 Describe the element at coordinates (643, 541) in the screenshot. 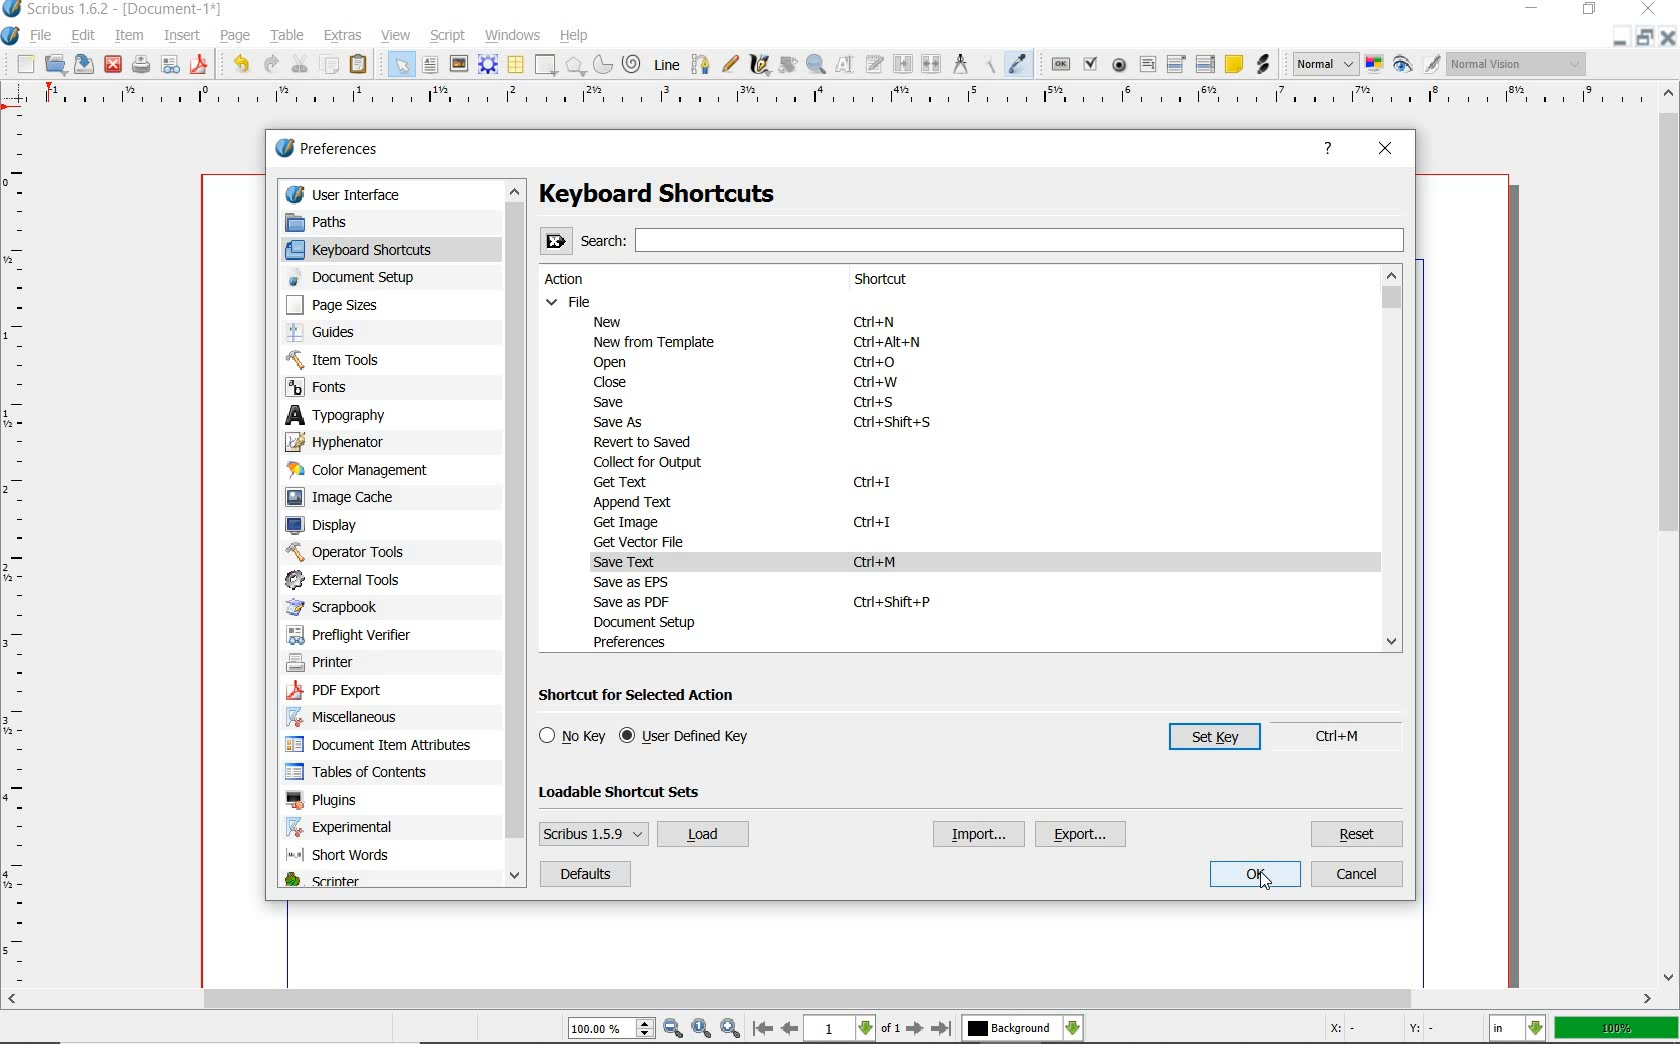

I see `GET VECTOR FILE` at that location.